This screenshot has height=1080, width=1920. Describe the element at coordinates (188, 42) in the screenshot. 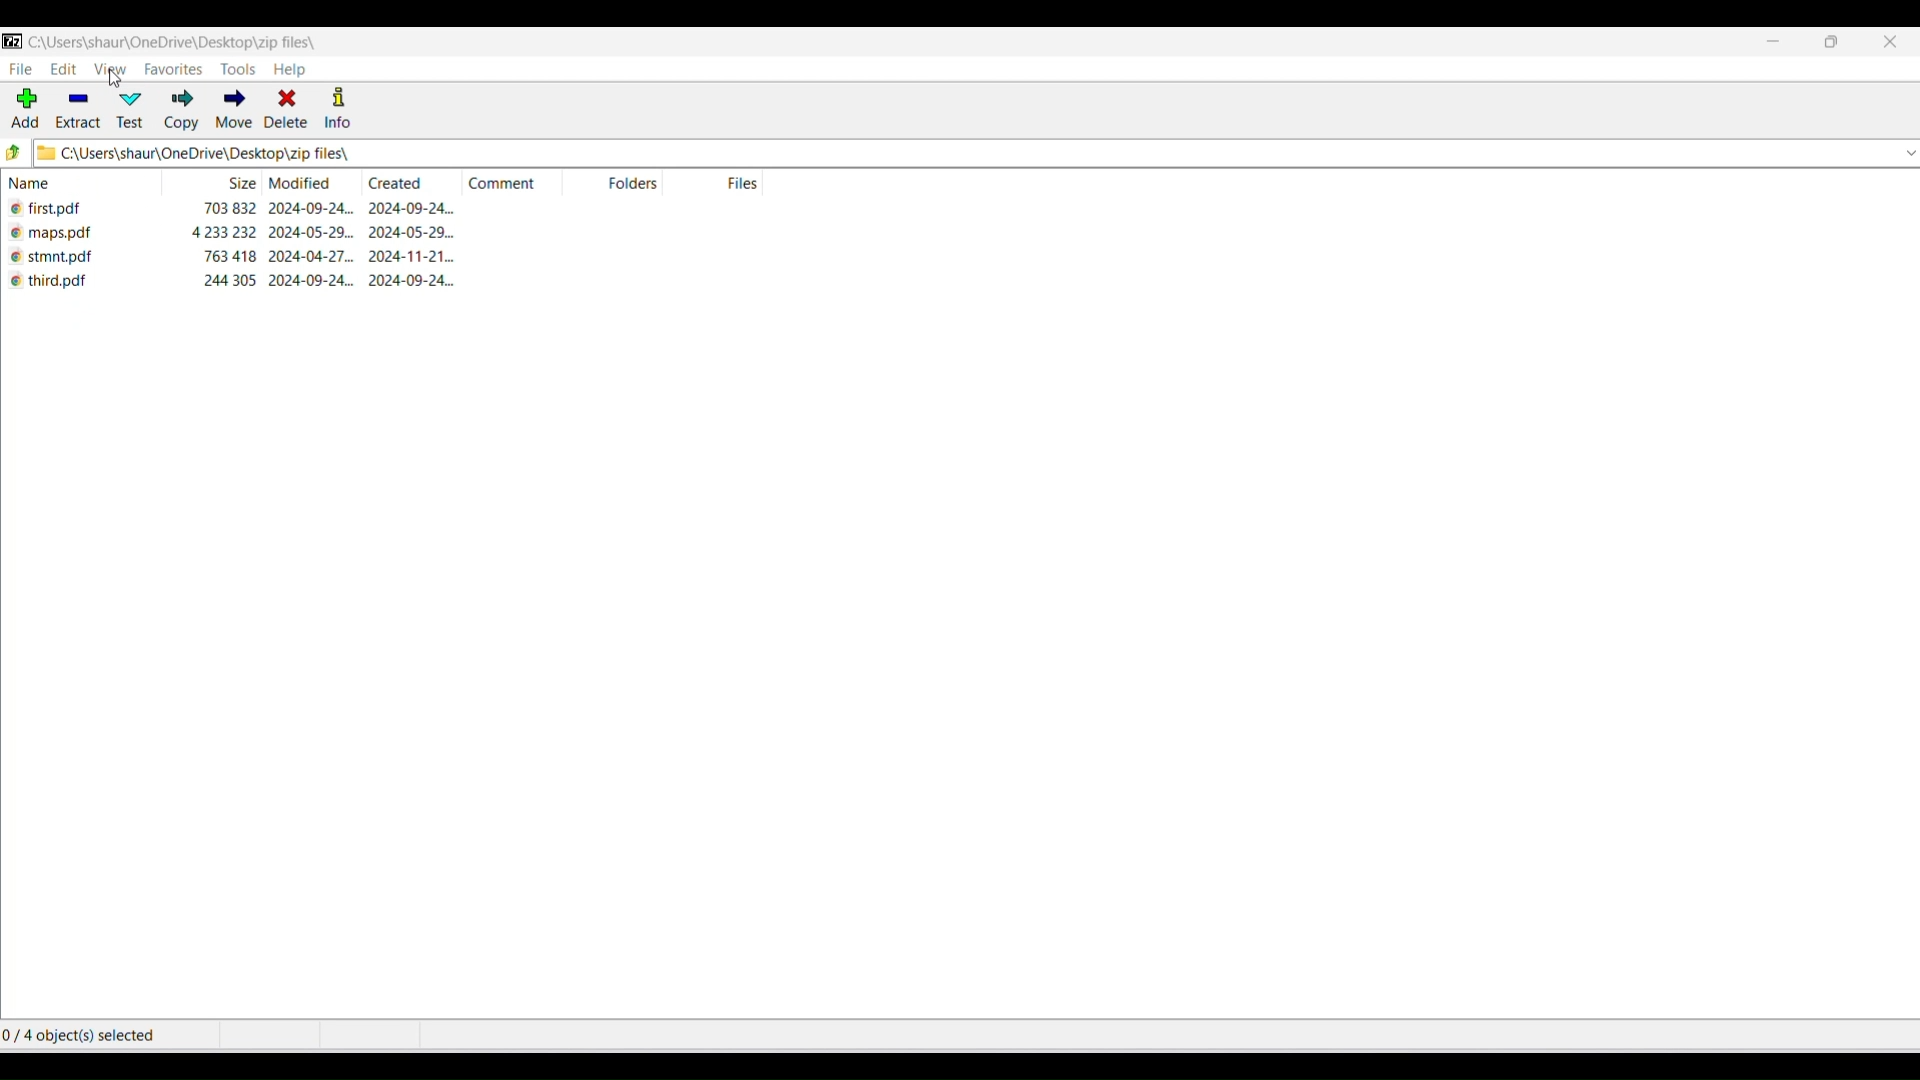

I see `current folder path` at that location.